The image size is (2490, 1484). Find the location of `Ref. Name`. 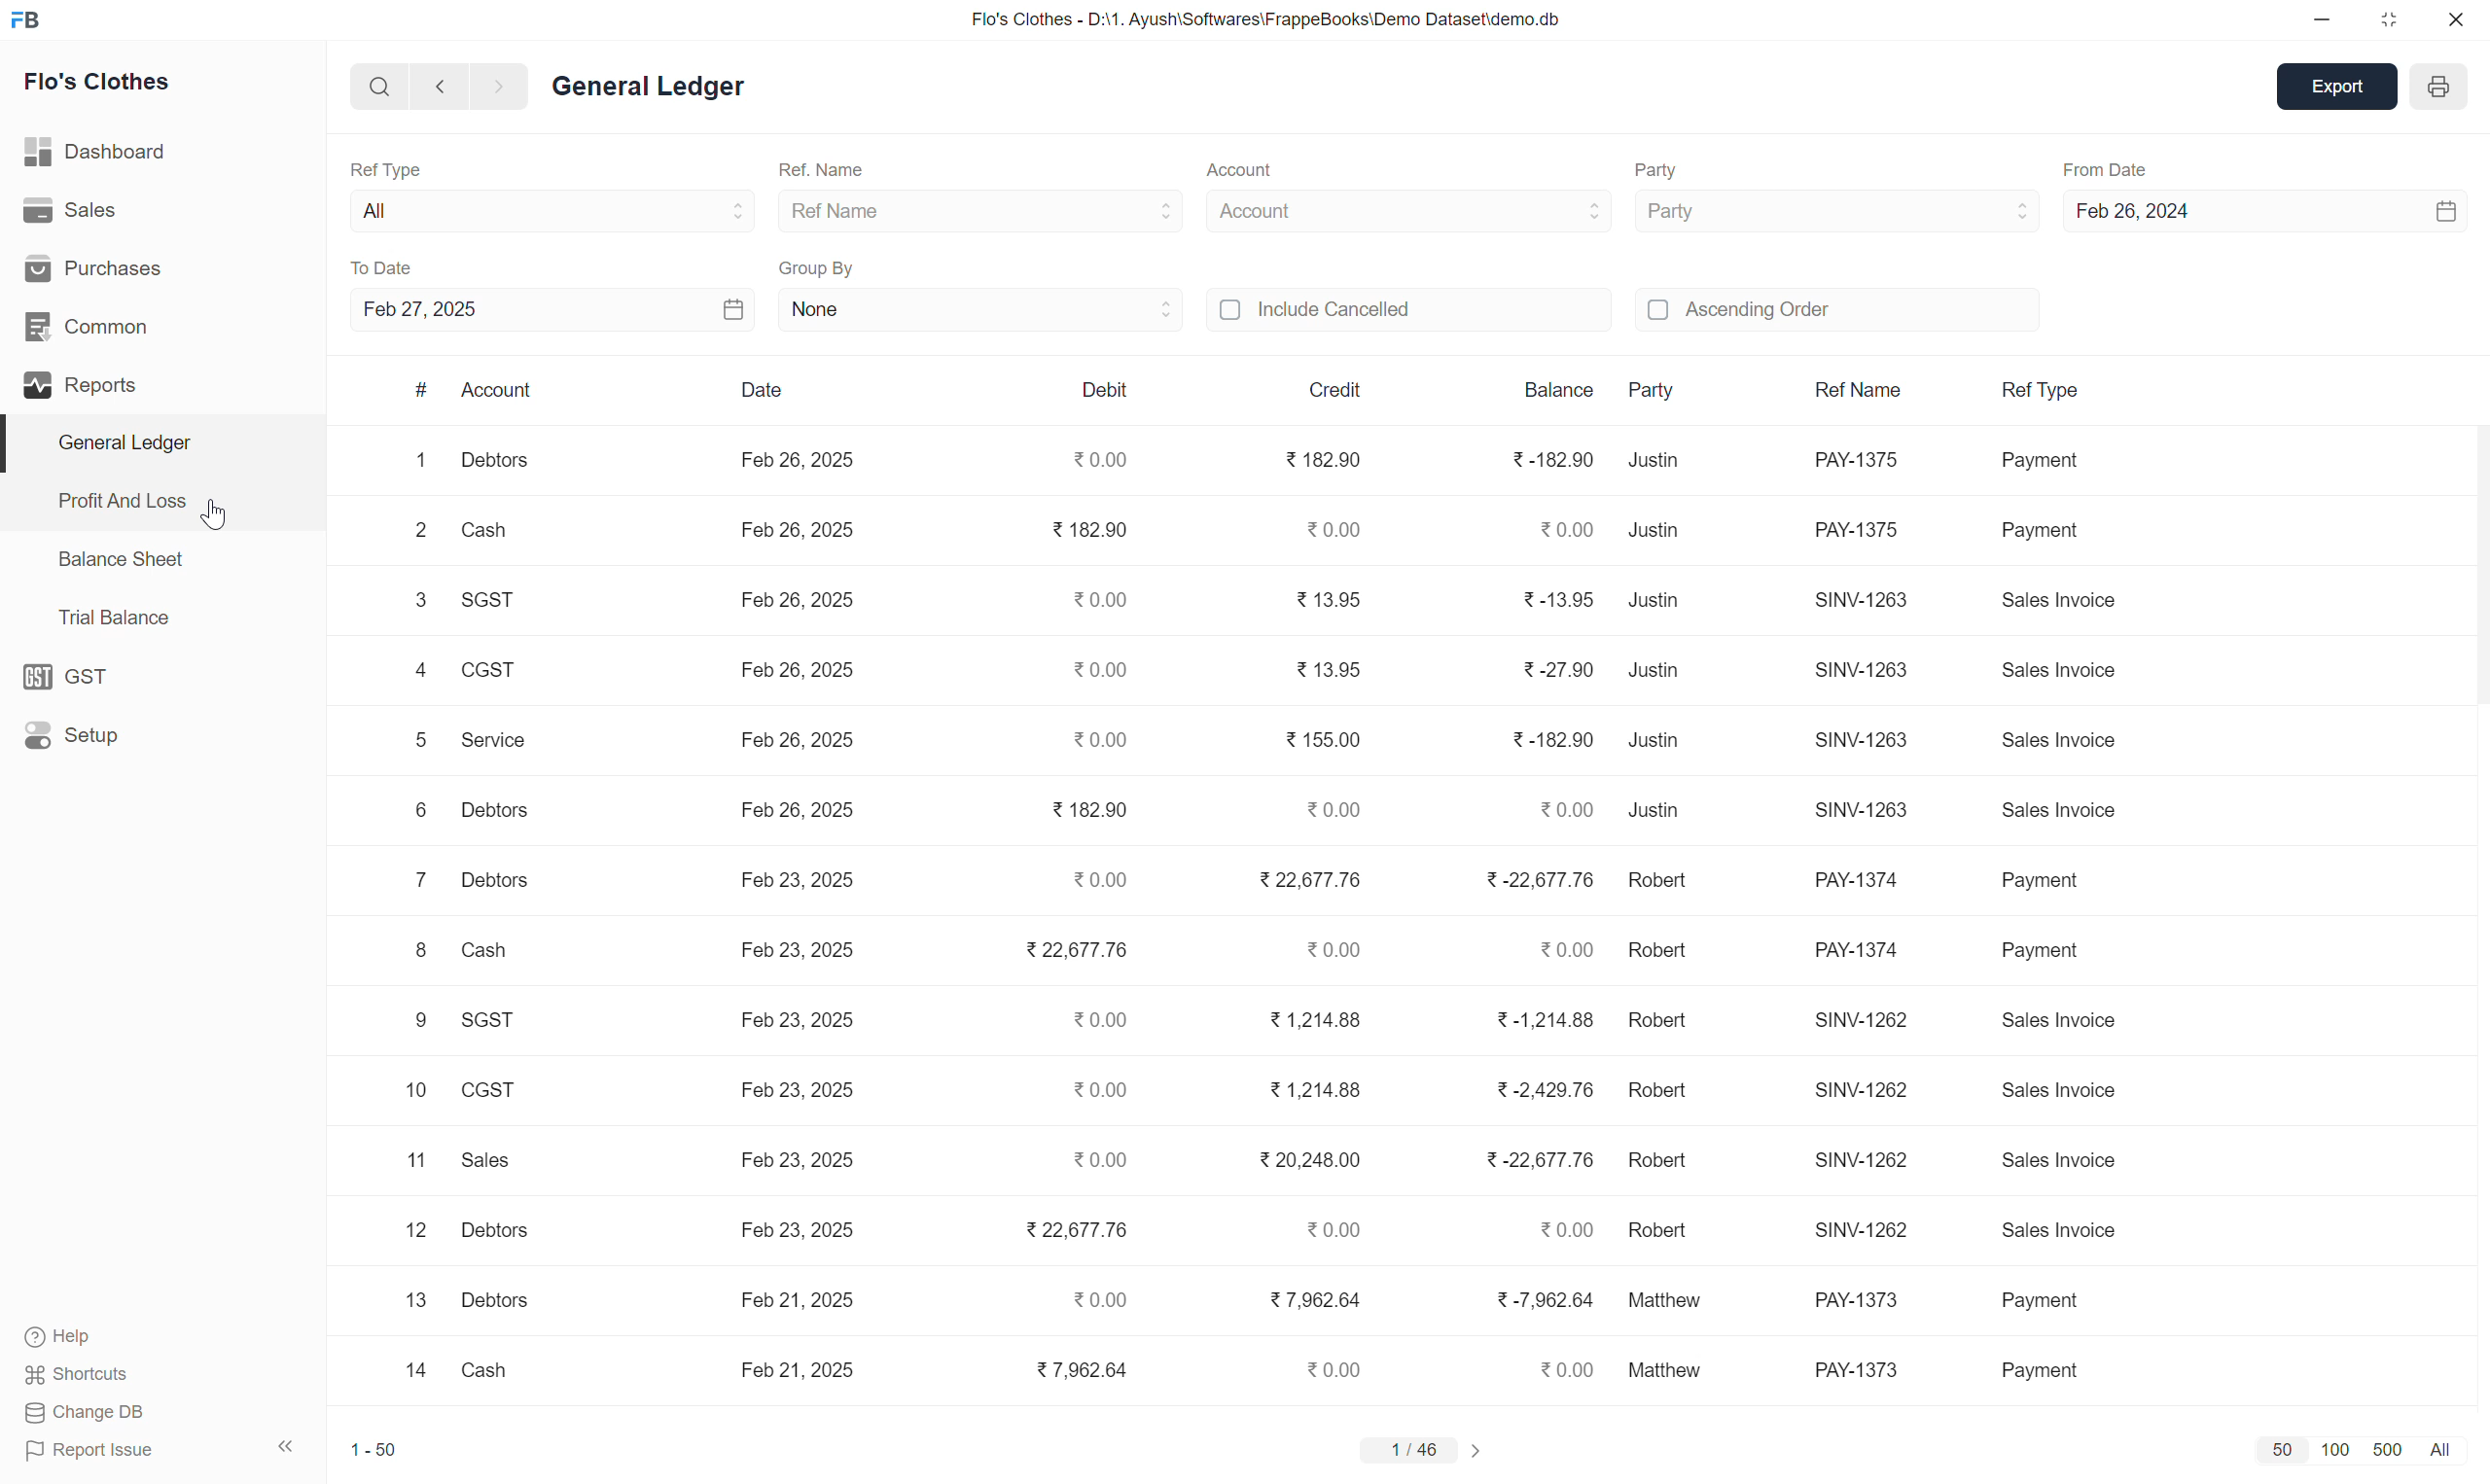

Ref. Name is located at coordinates (854, 165).